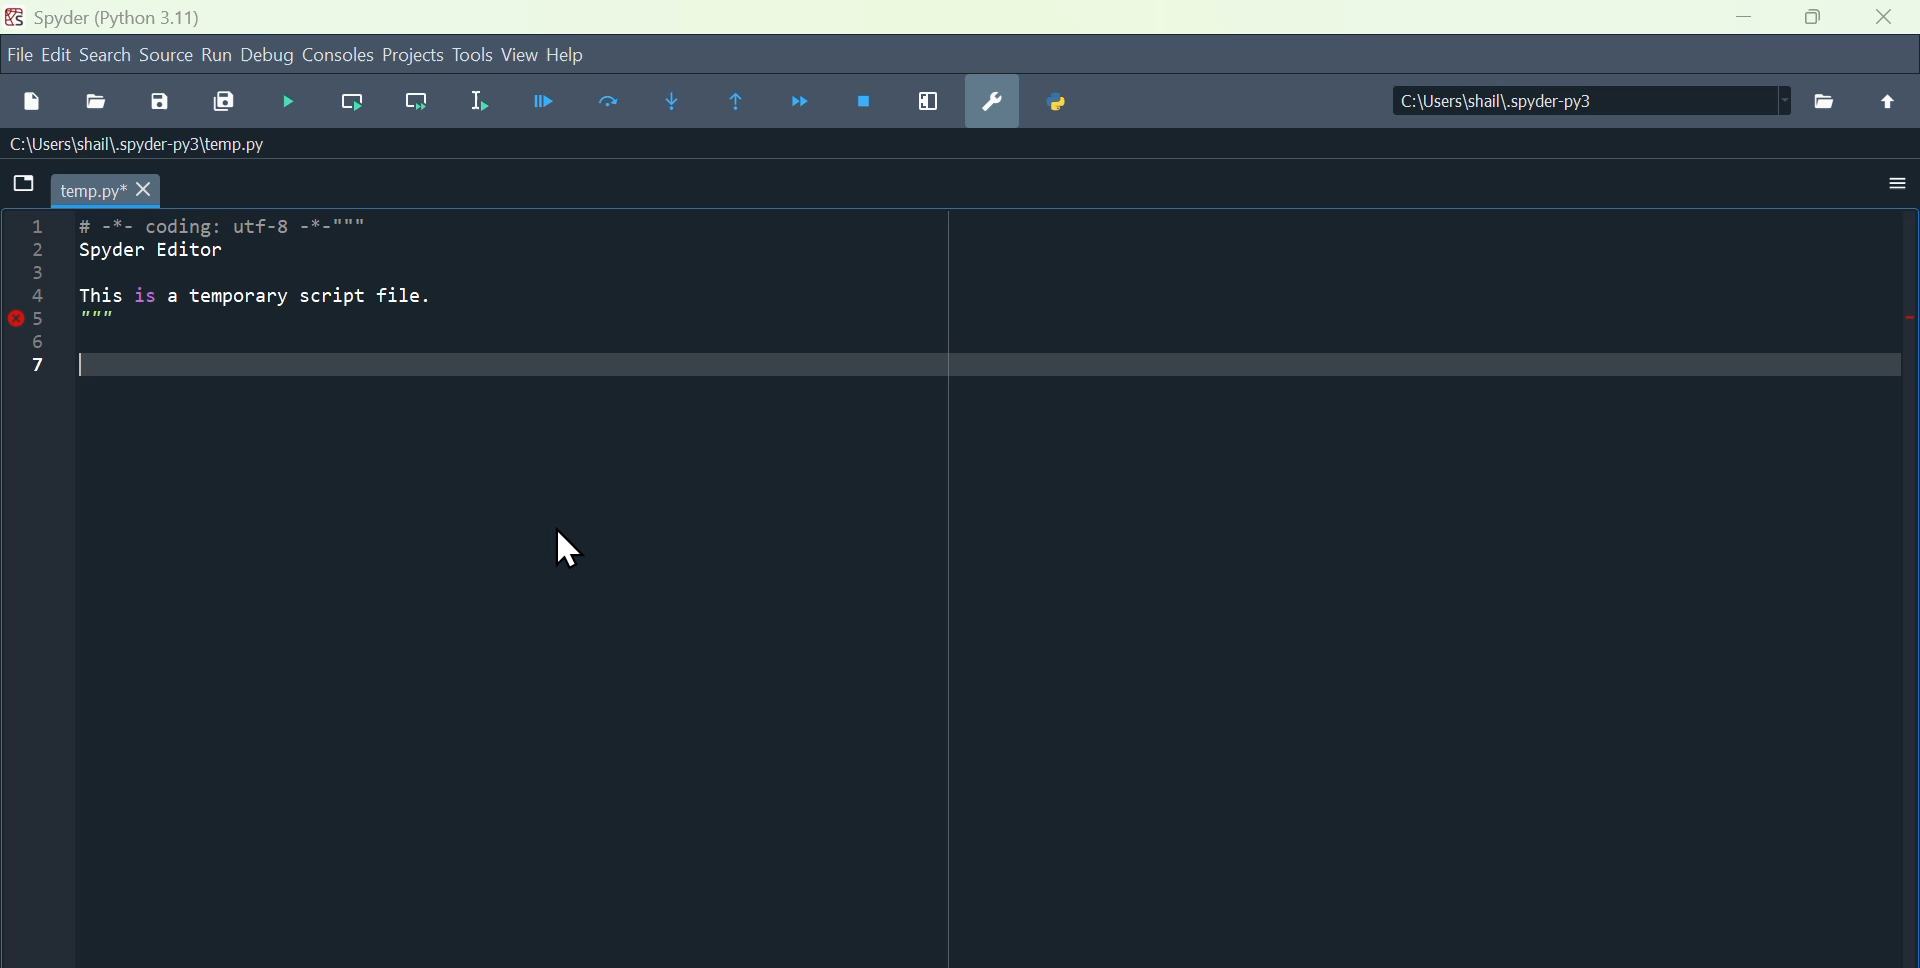  Describe the element at coordinates (163, 106) in the screenshot. I see `save` at that location.